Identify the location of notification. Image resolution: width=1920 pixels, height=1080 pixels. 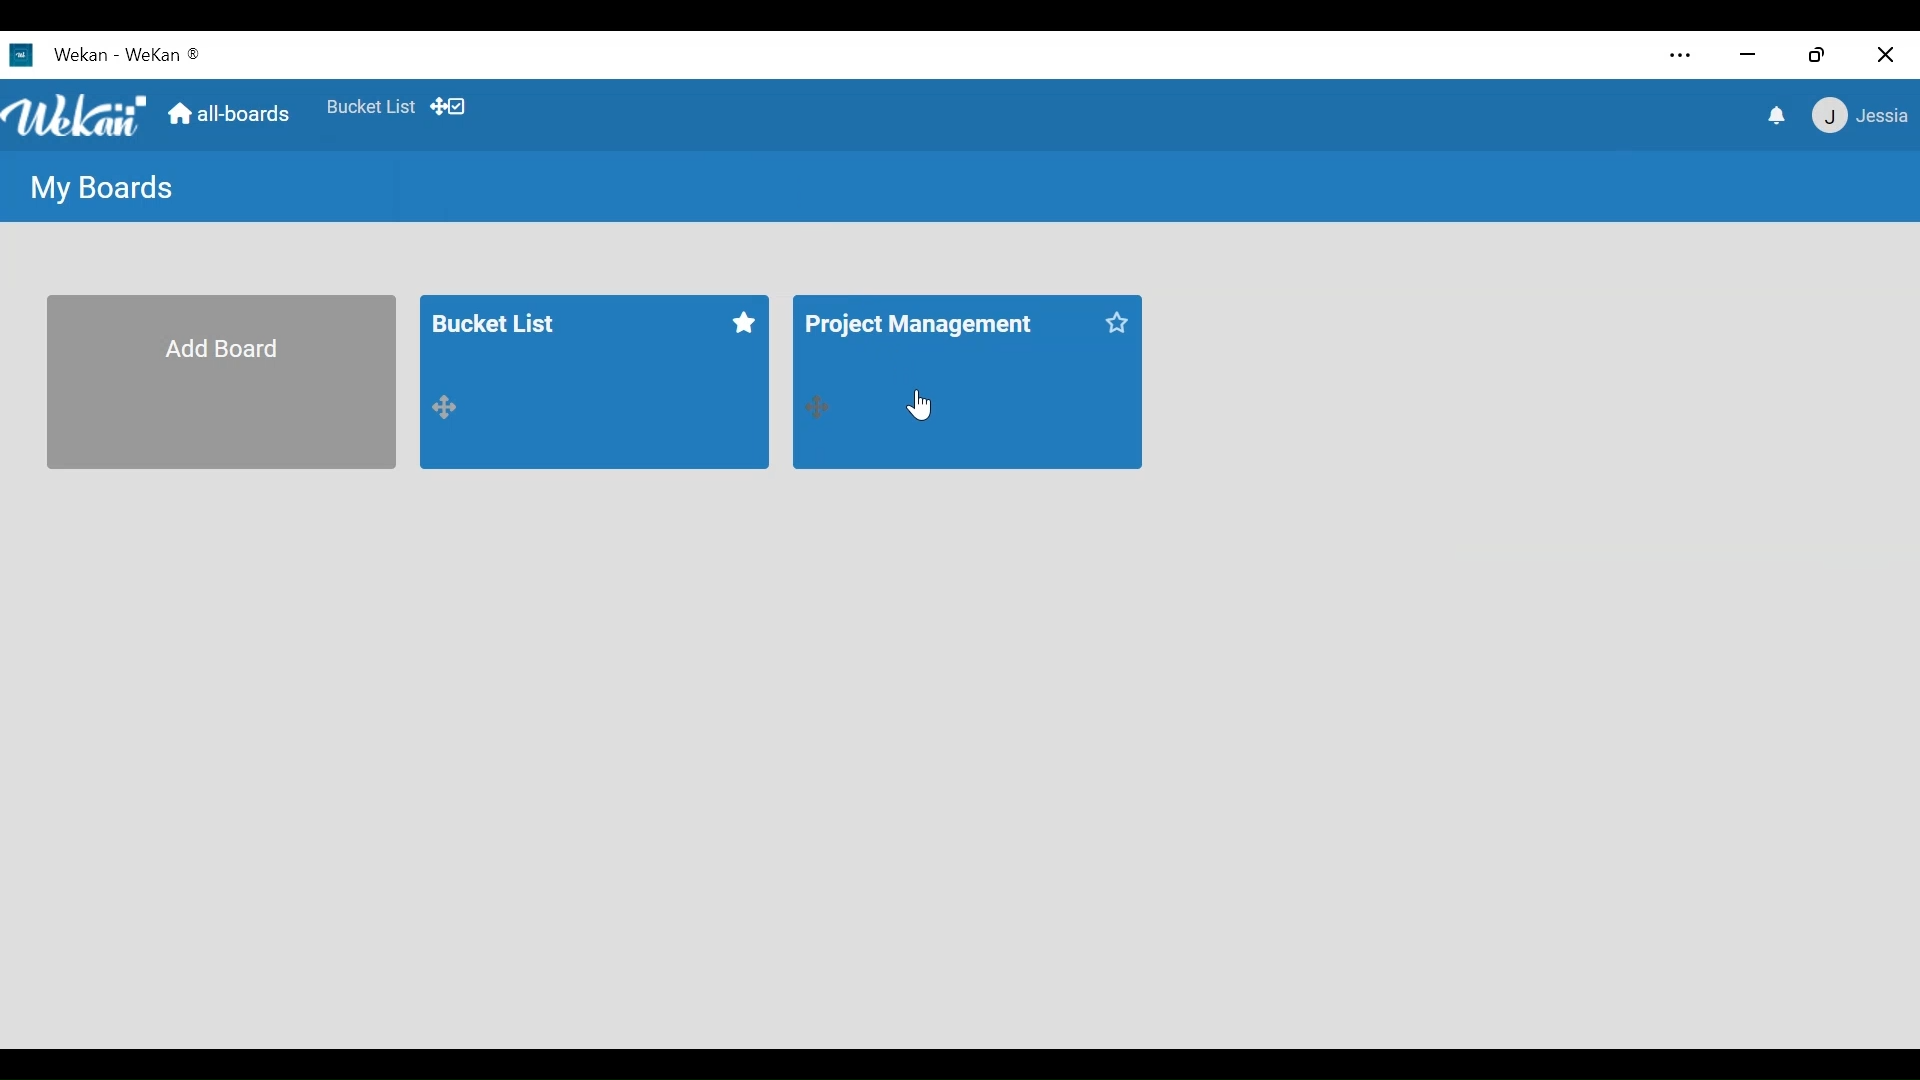
(1774, 117).